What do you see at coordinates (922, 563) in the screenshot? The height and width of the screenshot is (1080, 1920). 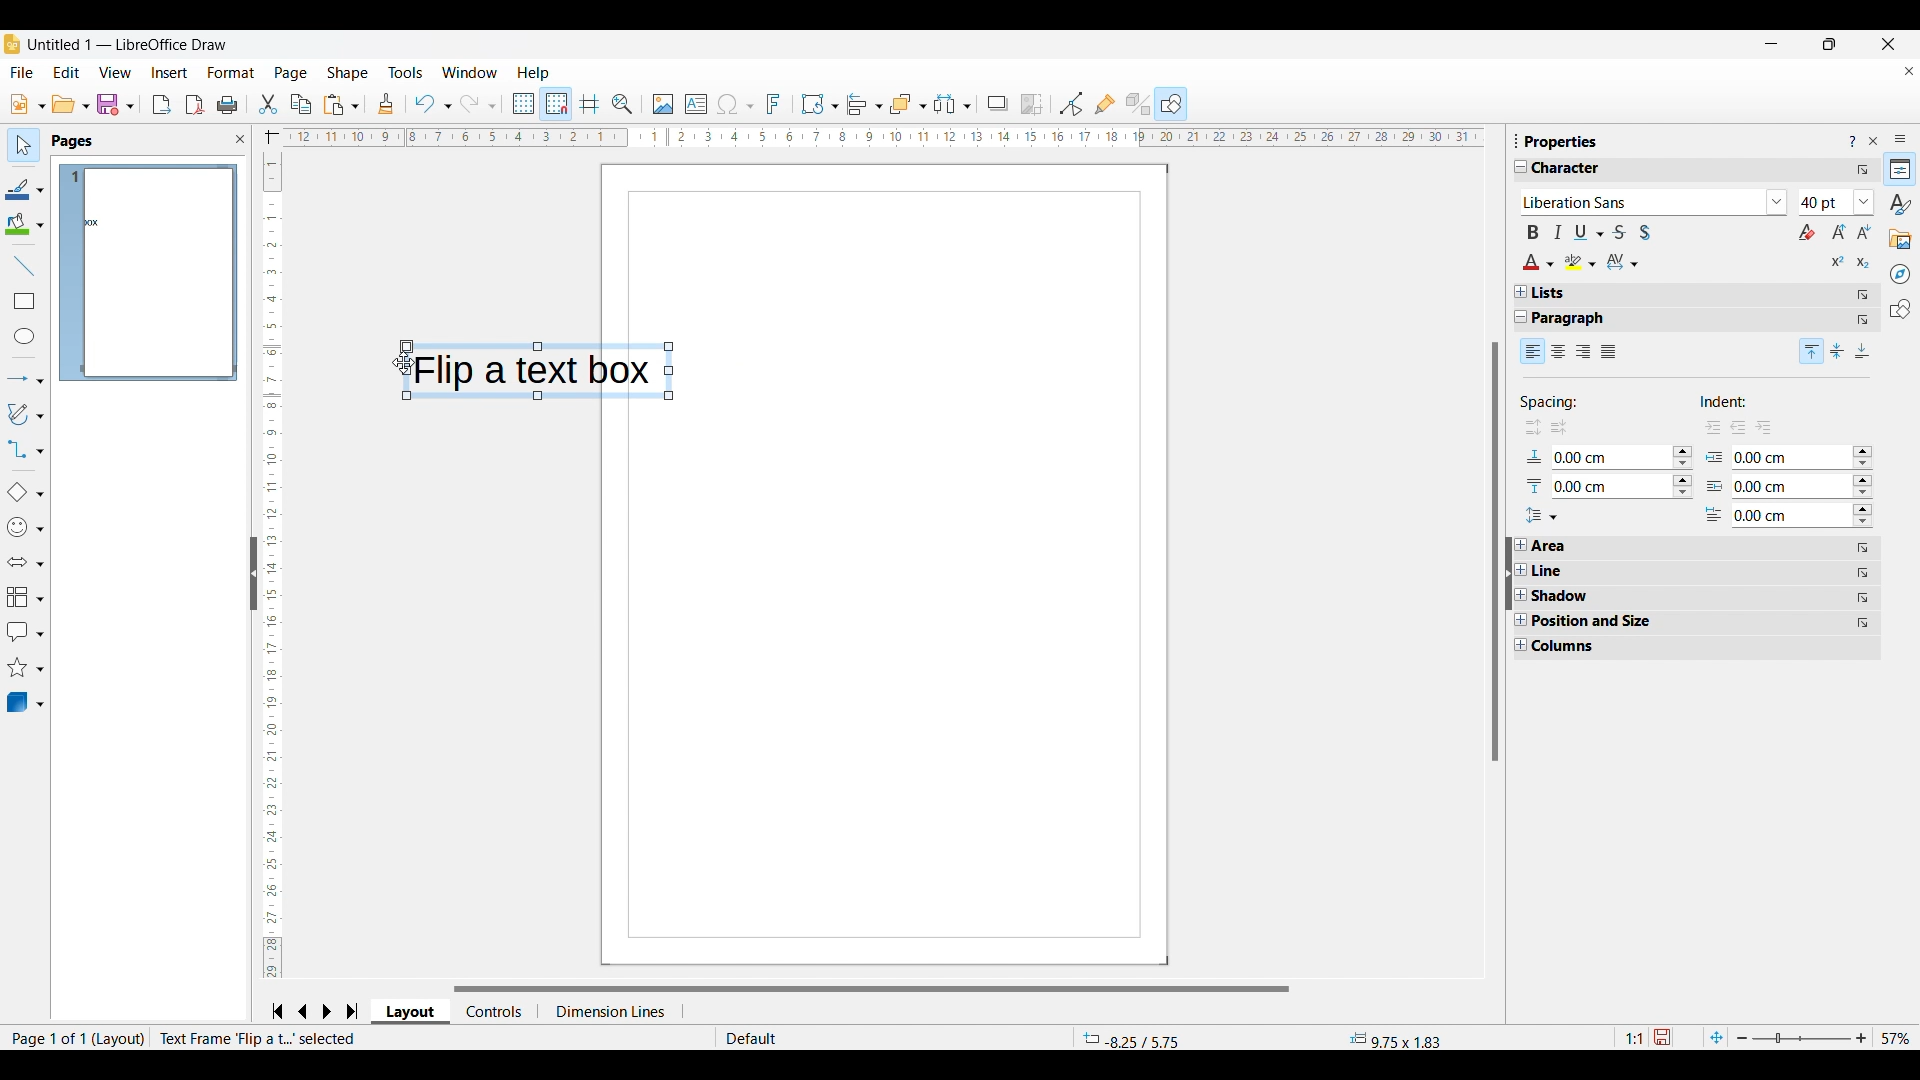 I see `Current page` at bounding box center [922, 563].